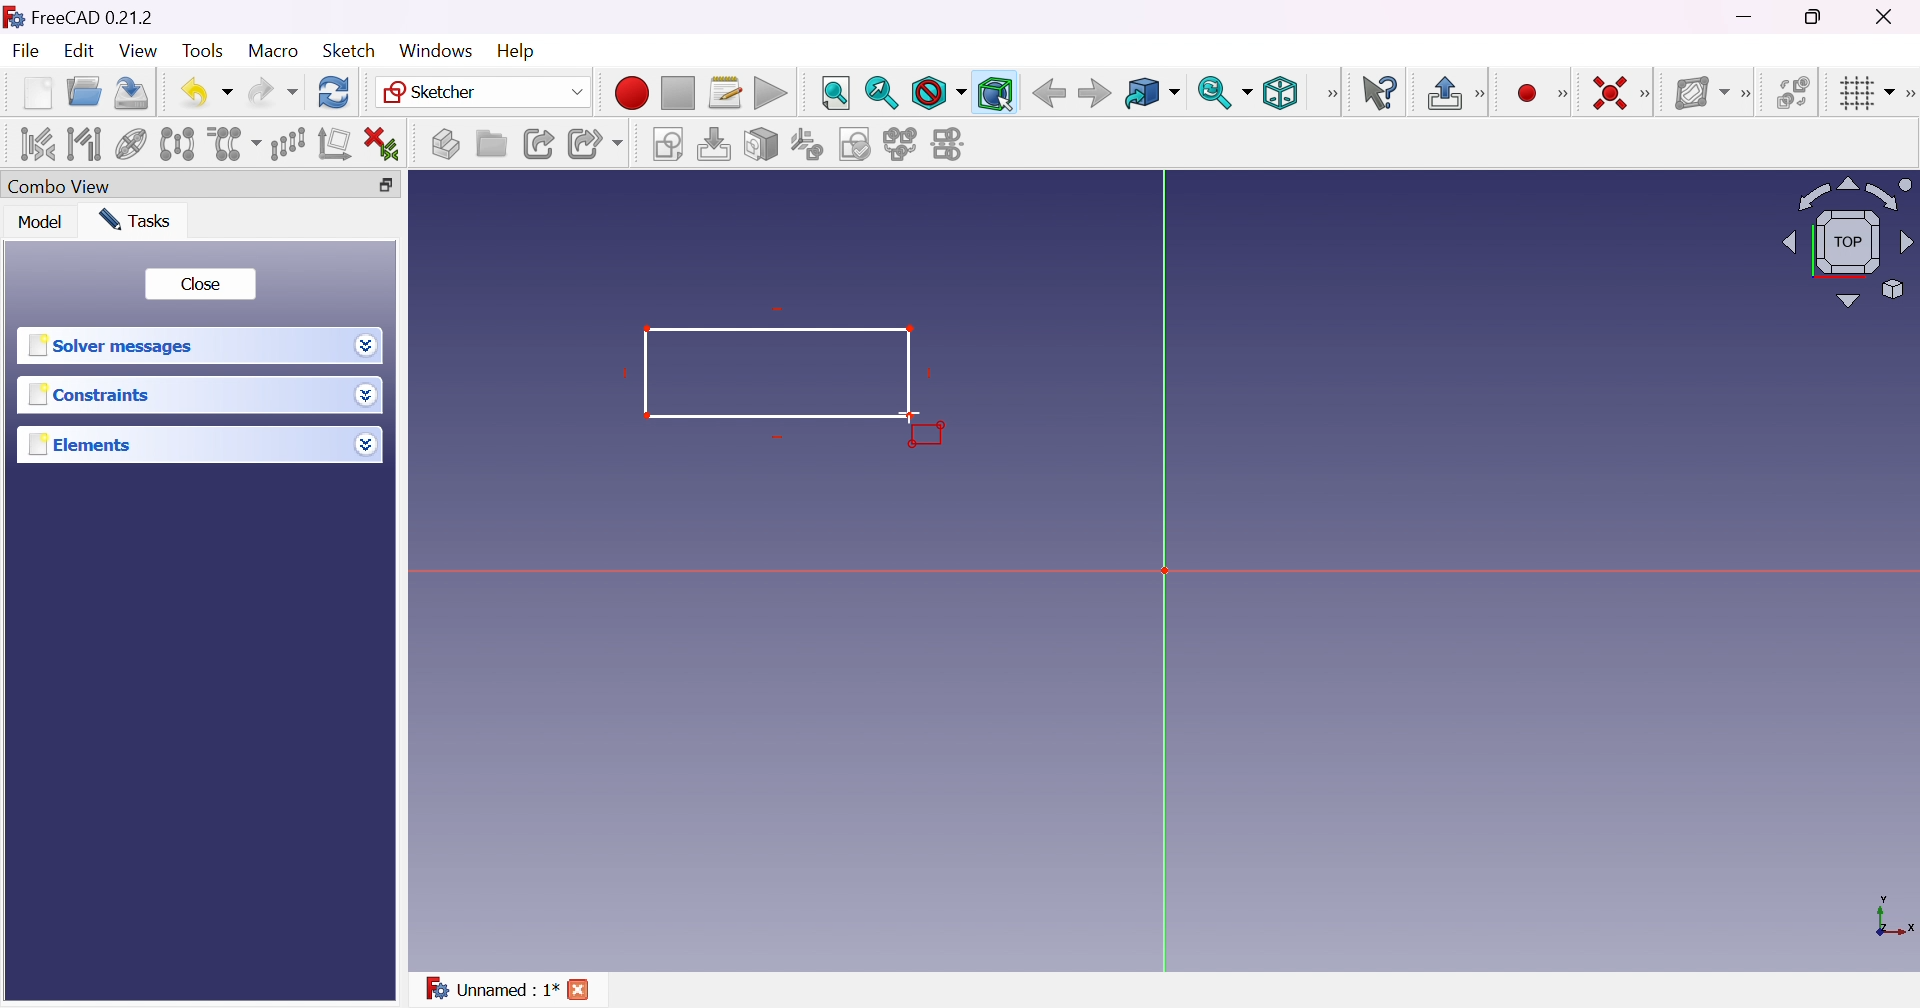  What do you see at coordinates (1525, 93) in the screenshot?
I see `Create point` at bounding box center [1525, 93].